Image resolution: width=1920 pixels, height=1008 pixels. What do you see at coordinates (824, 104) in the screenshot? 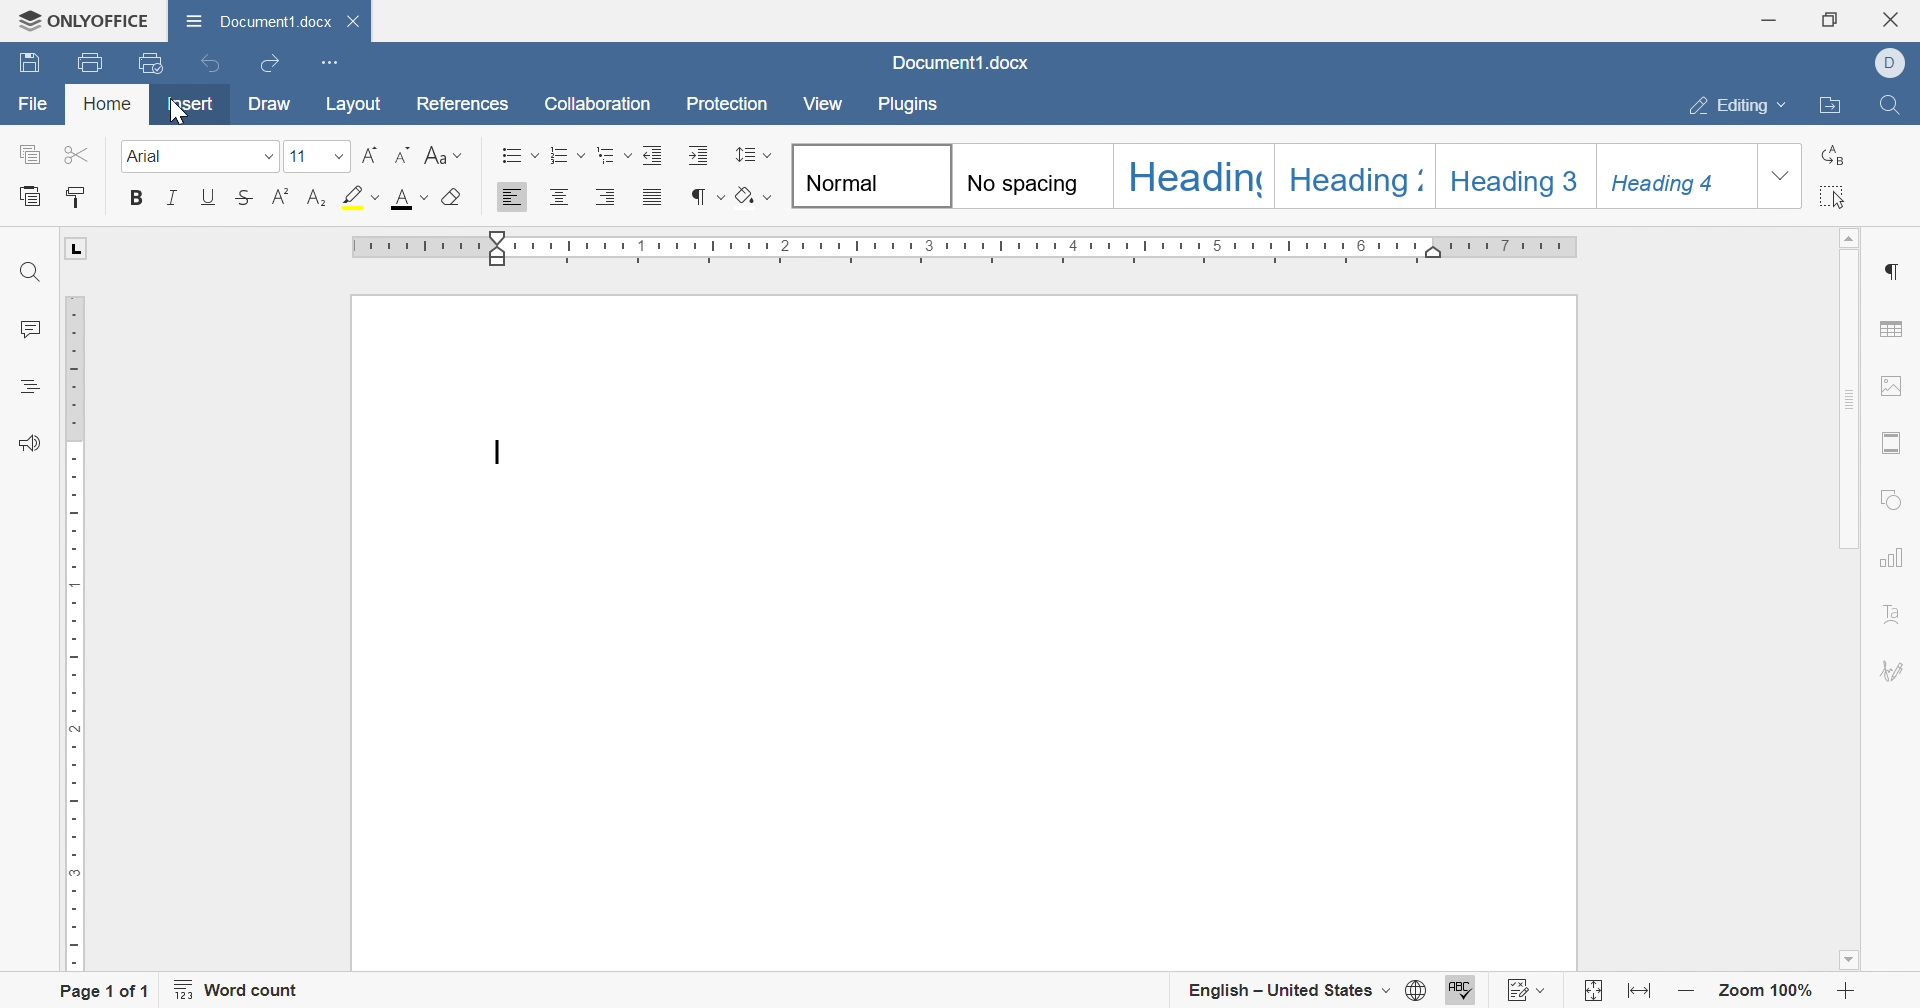
I see `View` at bounding box center [824, 104].